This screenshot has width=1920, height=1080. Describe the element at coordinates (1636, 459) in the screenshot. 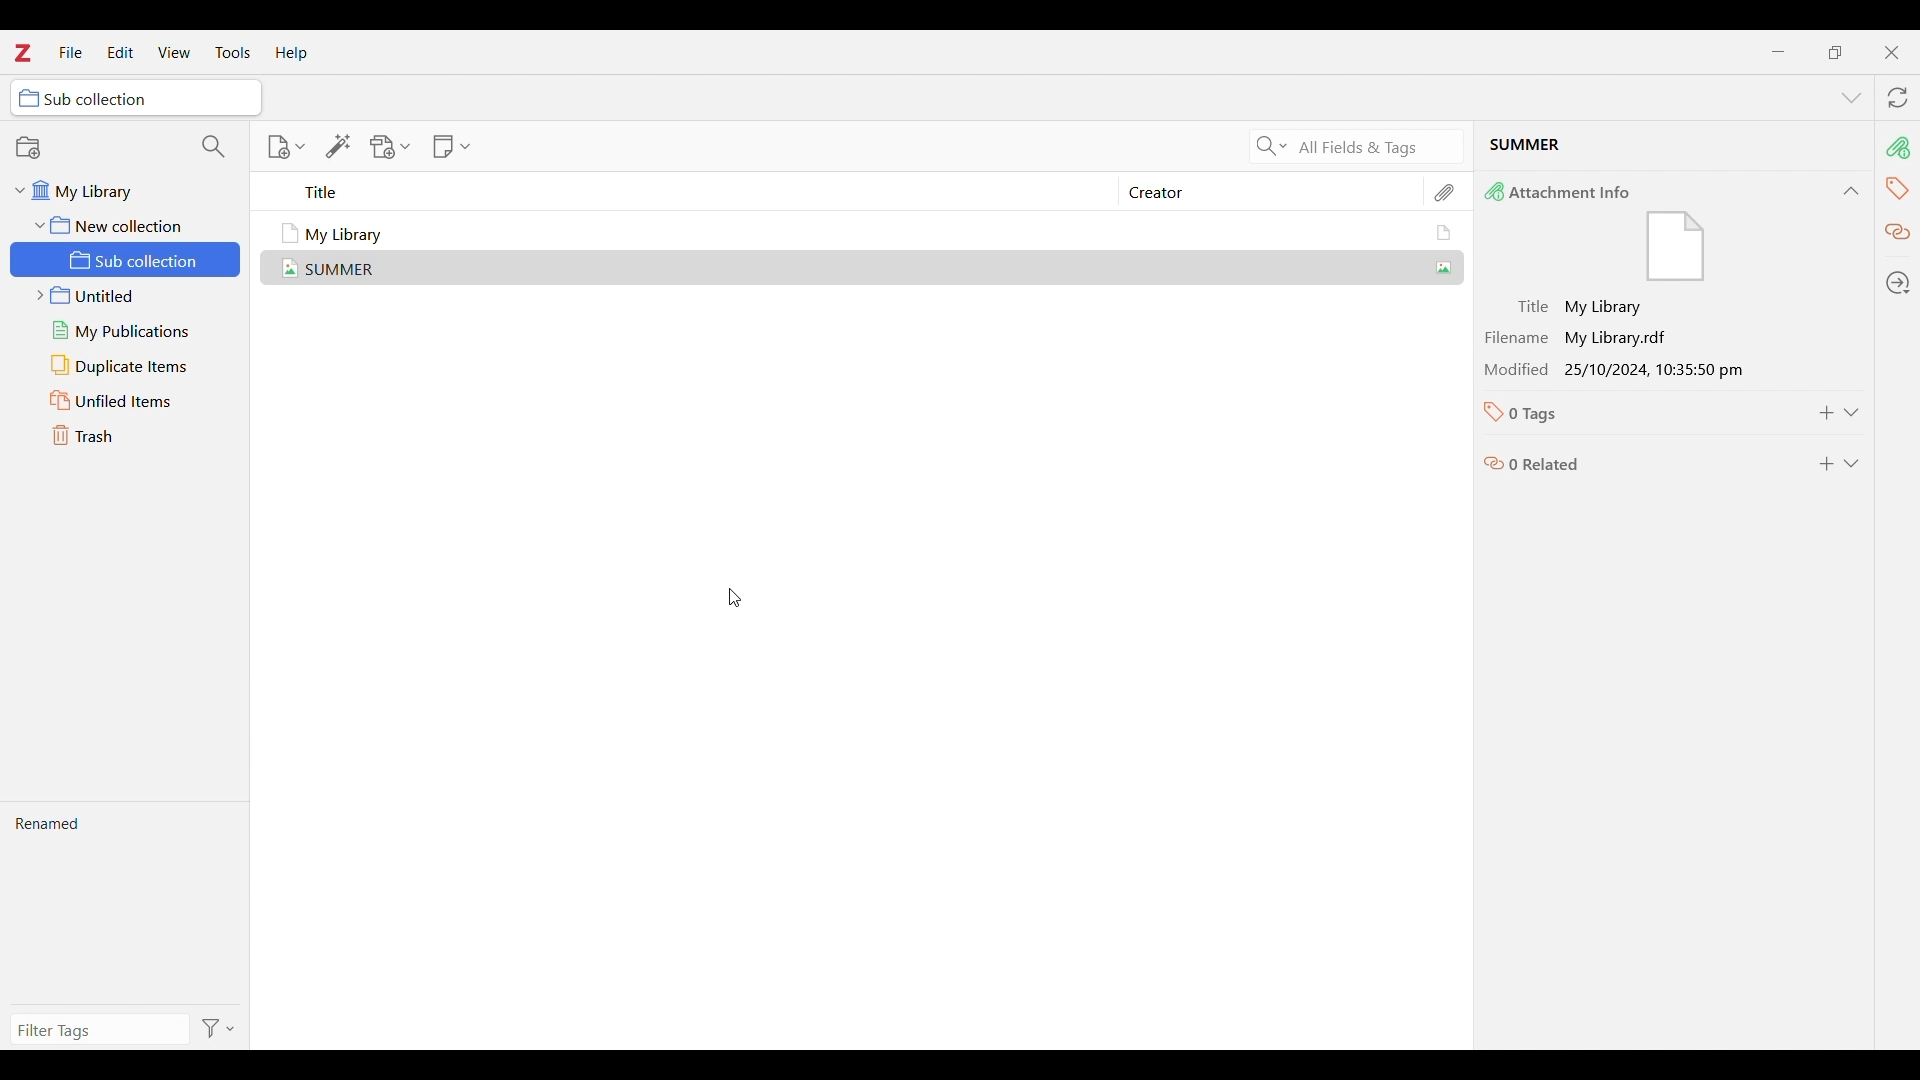

I see `0 related` at that location.